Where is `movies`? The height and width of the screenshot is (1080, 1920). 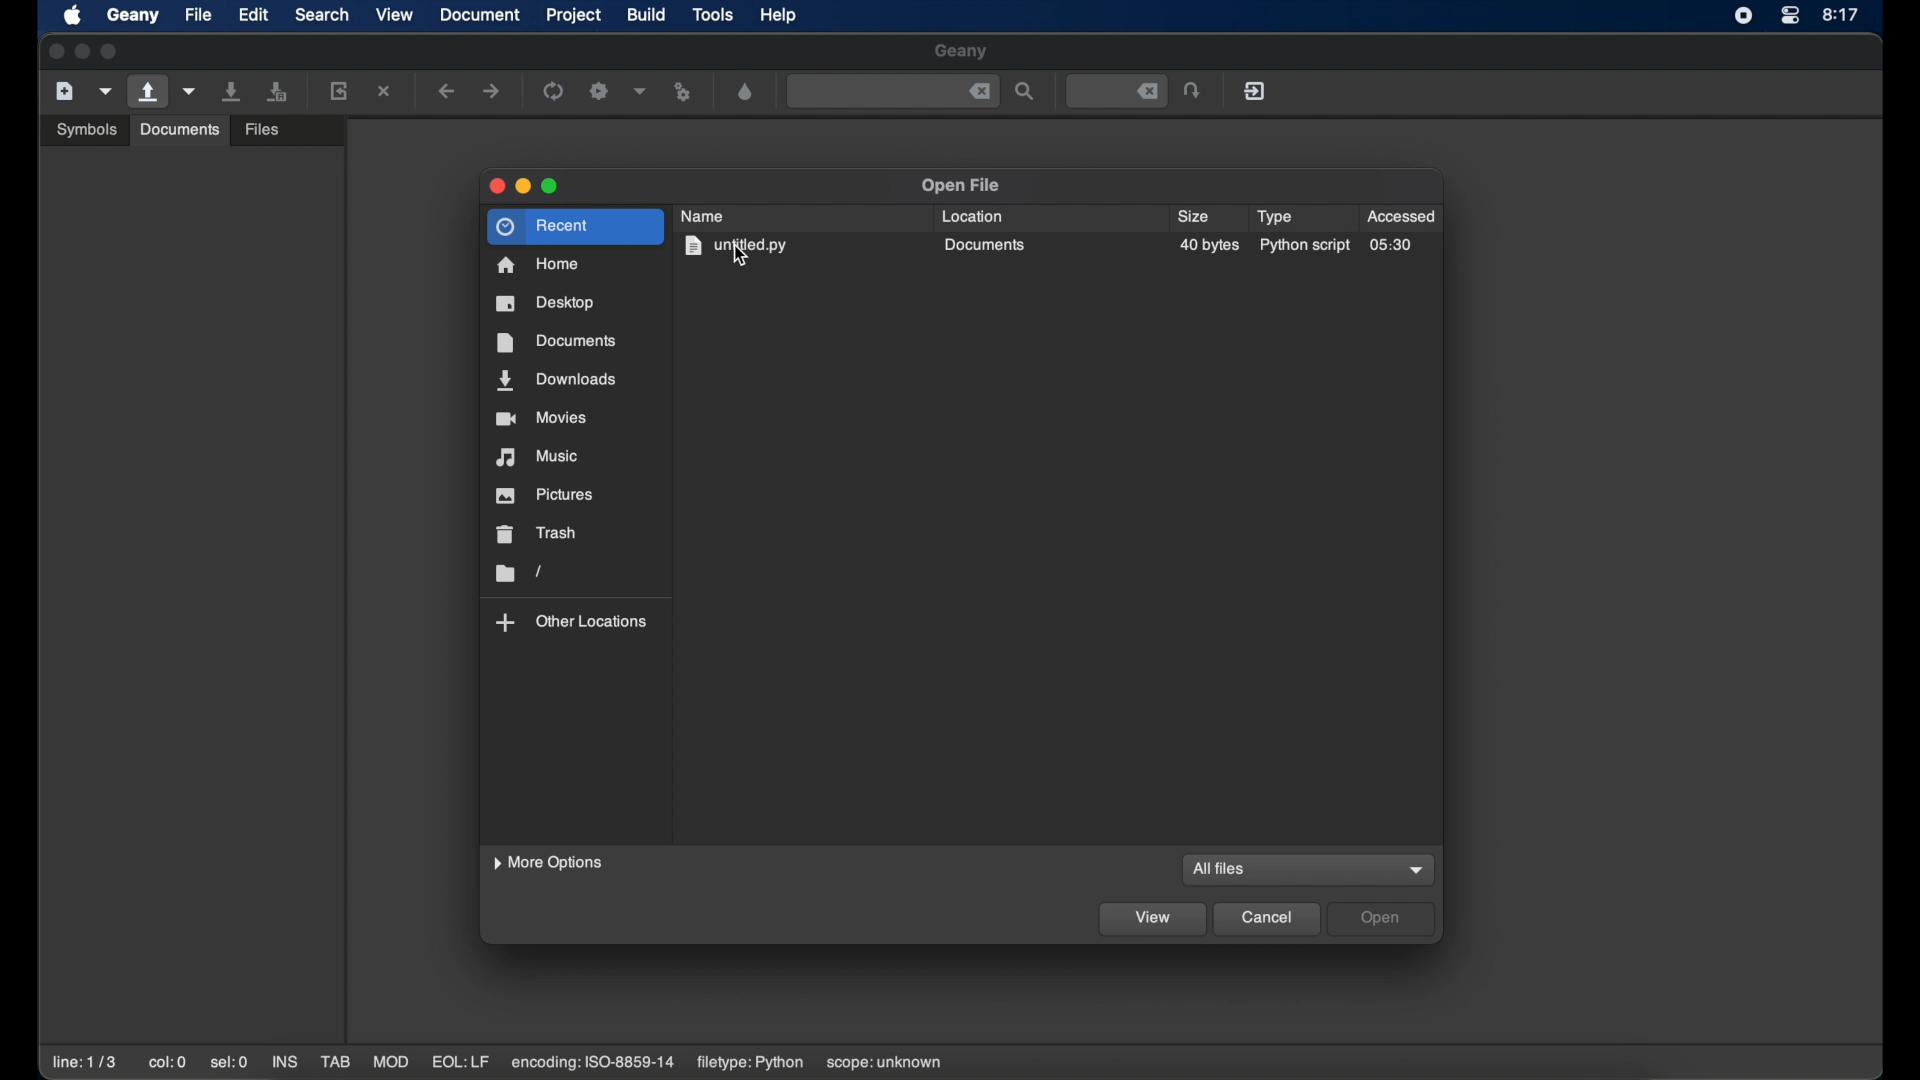 movies is located at coordinates (542, 418).